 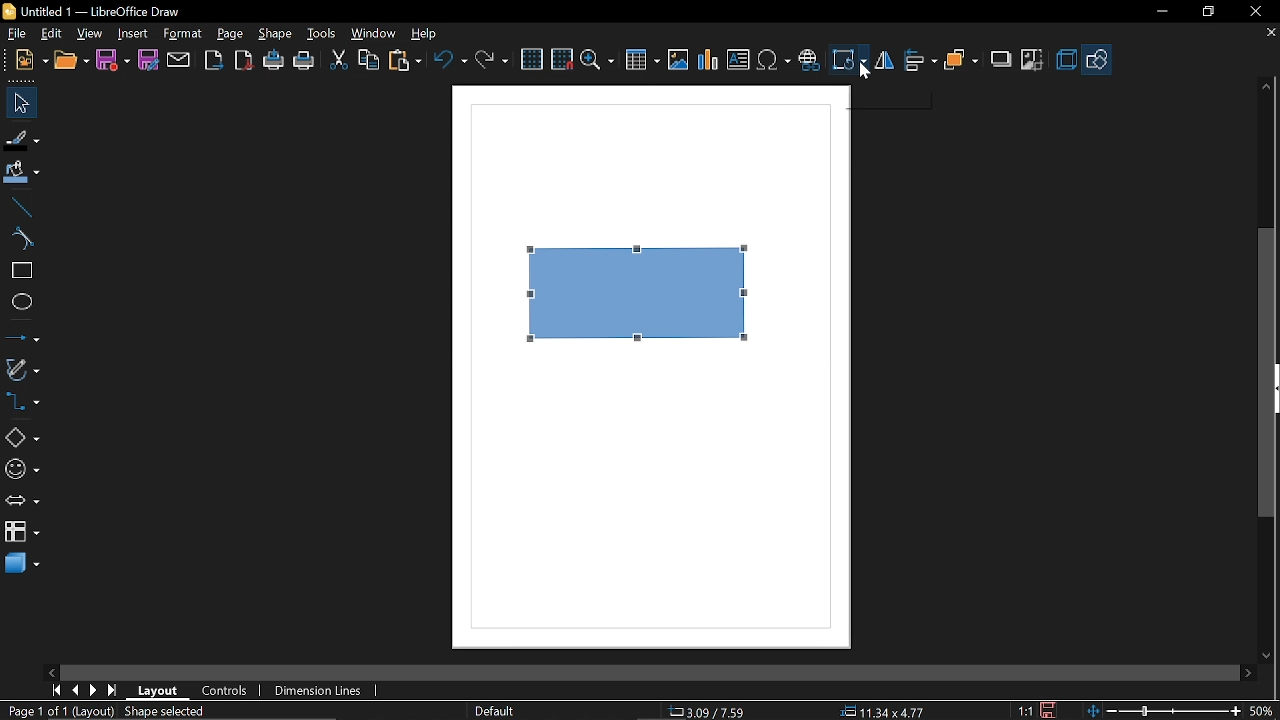 I want to click on vertical scrollbar, so click(x=1267, y=374).